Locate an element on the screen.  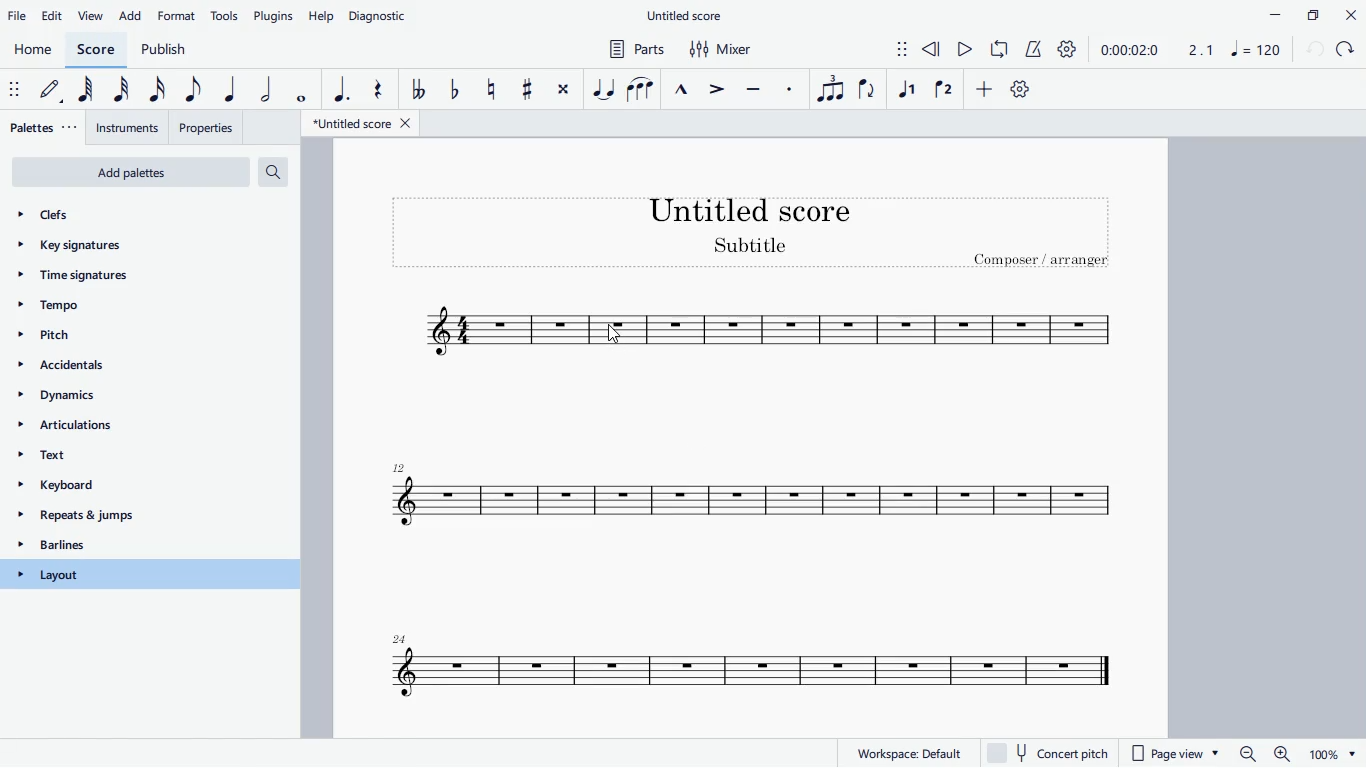
close is located at coordinates (1350, 14).